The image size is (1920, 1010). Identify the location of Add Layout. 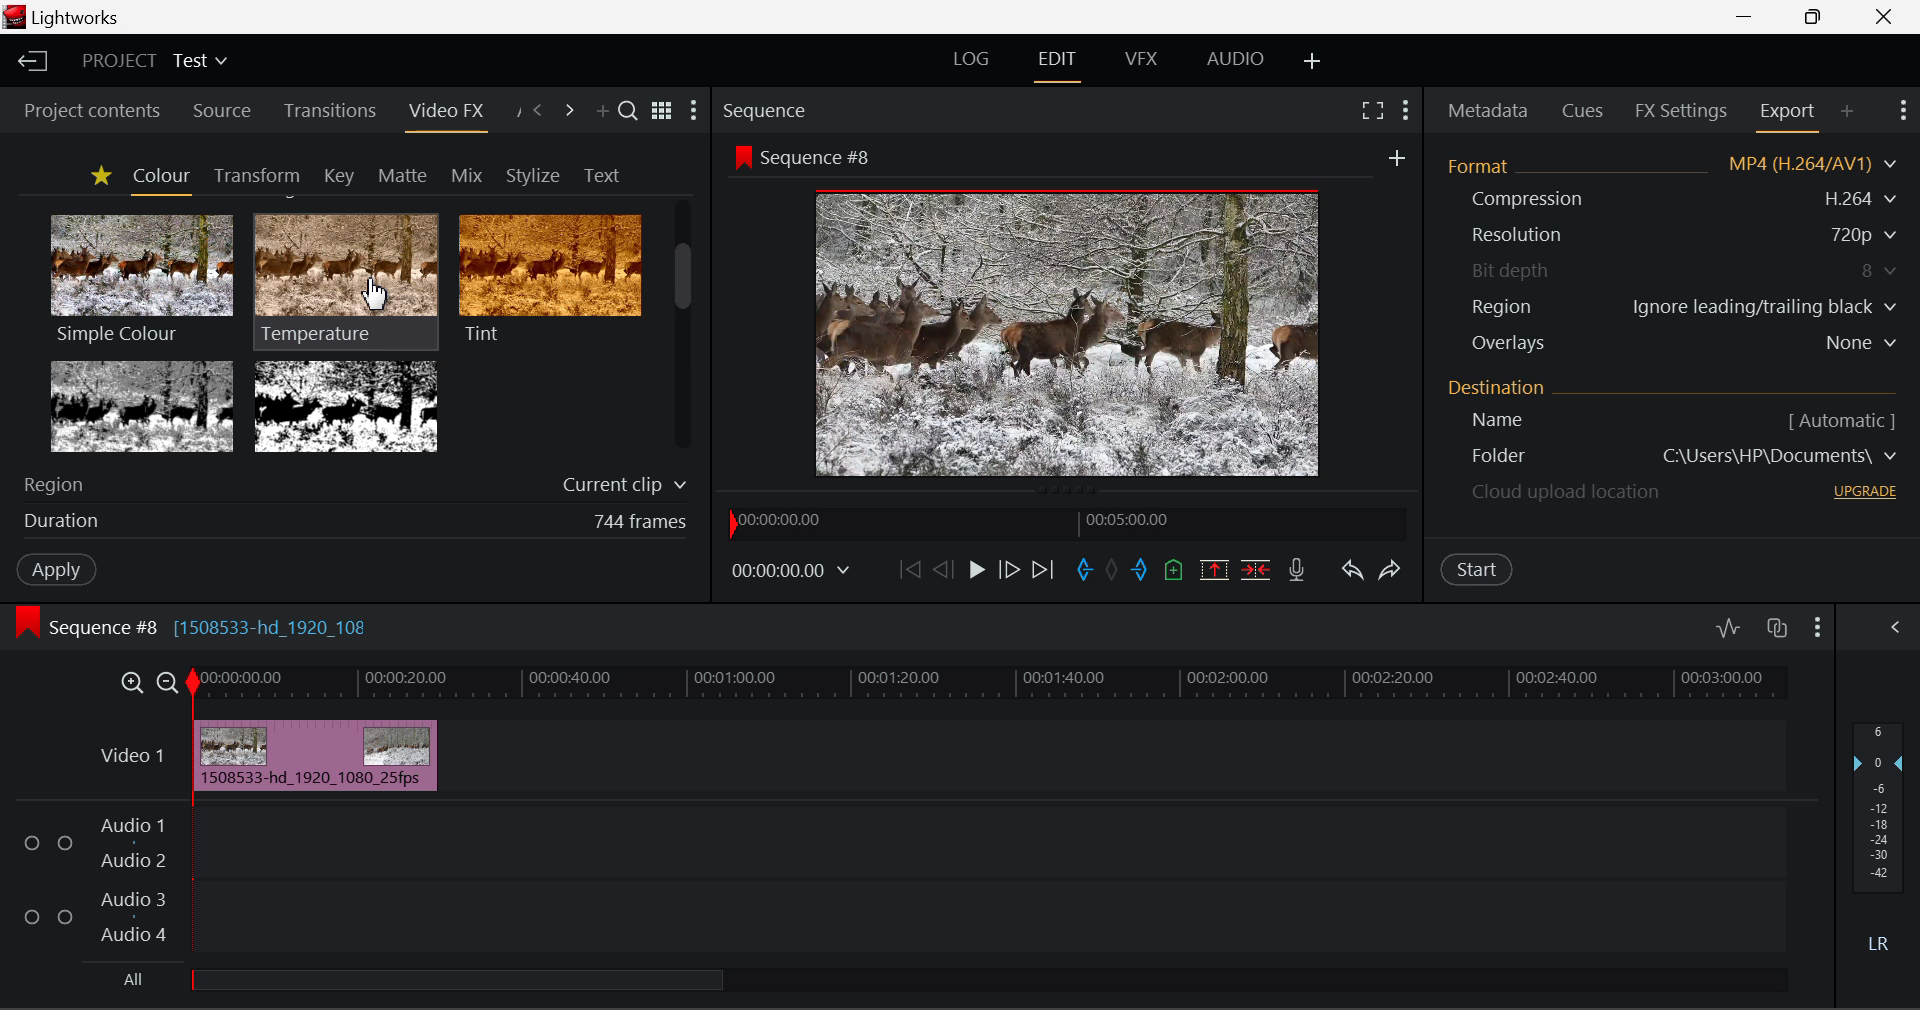
(1312, 61).